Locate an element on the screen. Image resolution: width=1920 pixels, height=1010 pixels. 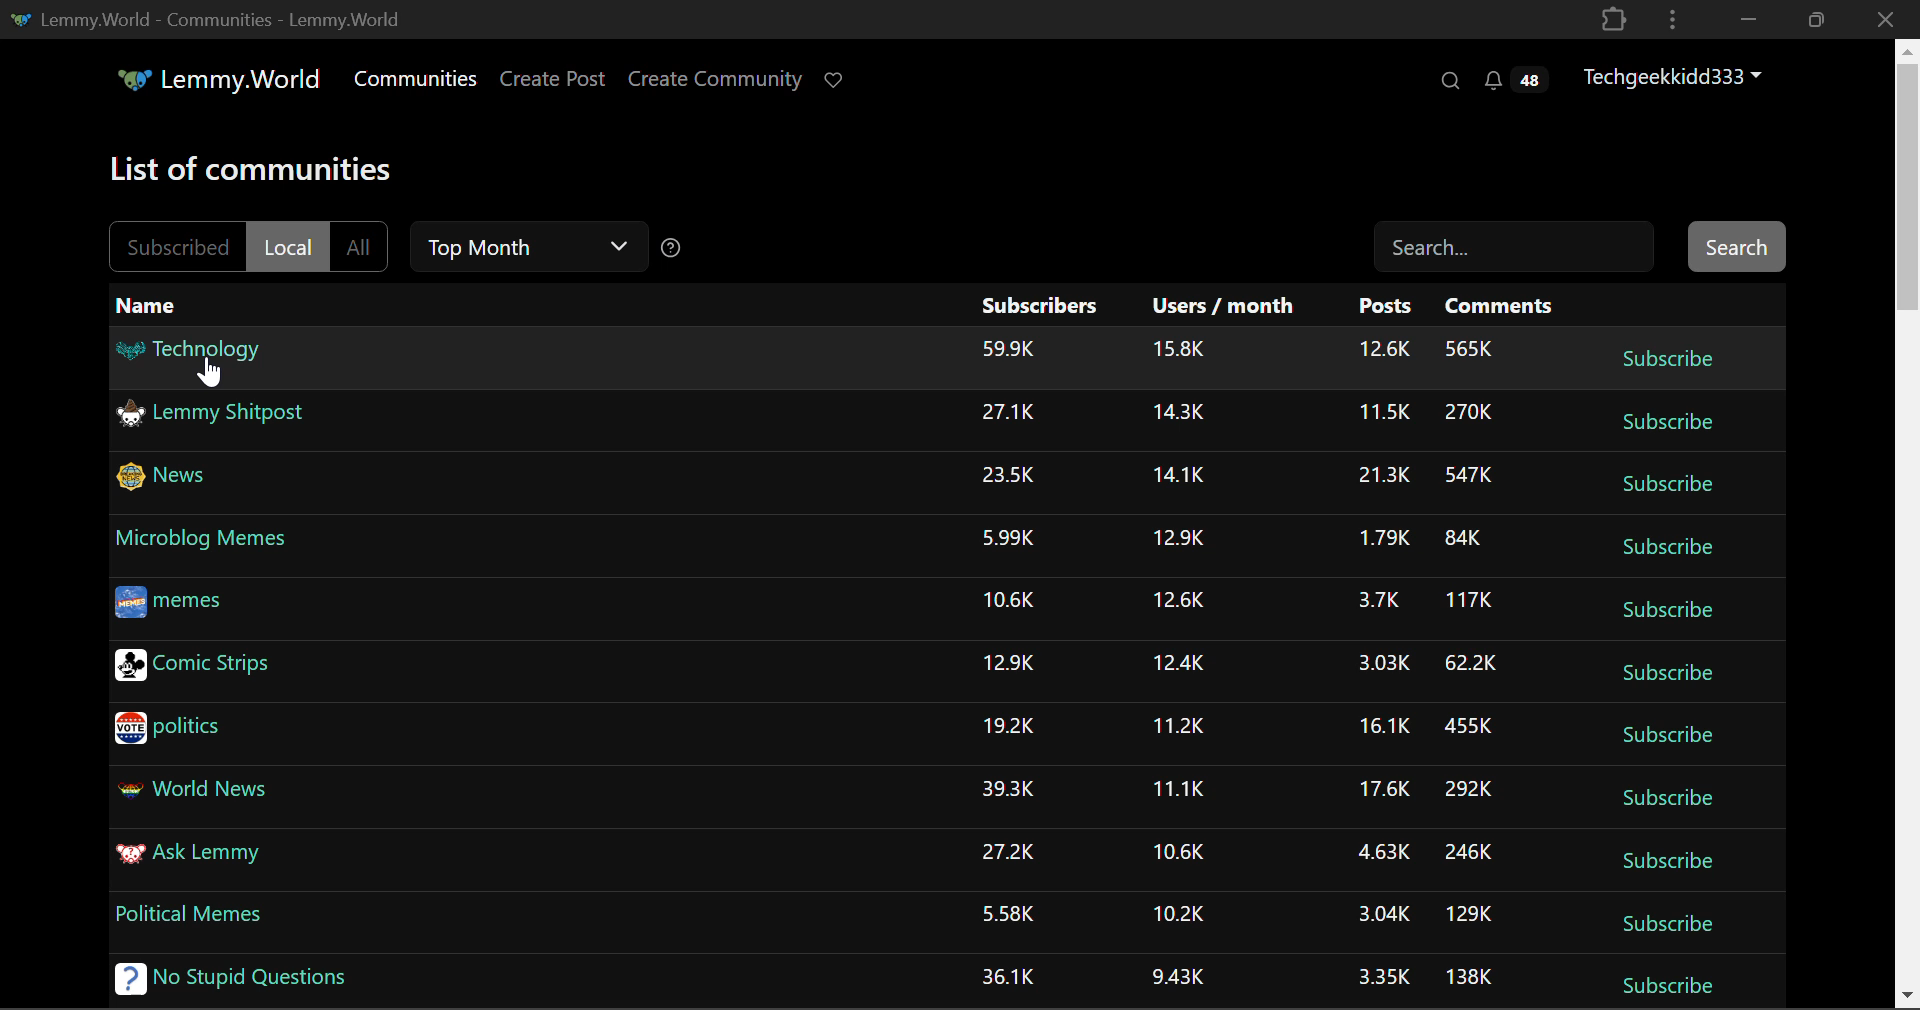
Ask Lemmy is located at coordinates (186, 858).